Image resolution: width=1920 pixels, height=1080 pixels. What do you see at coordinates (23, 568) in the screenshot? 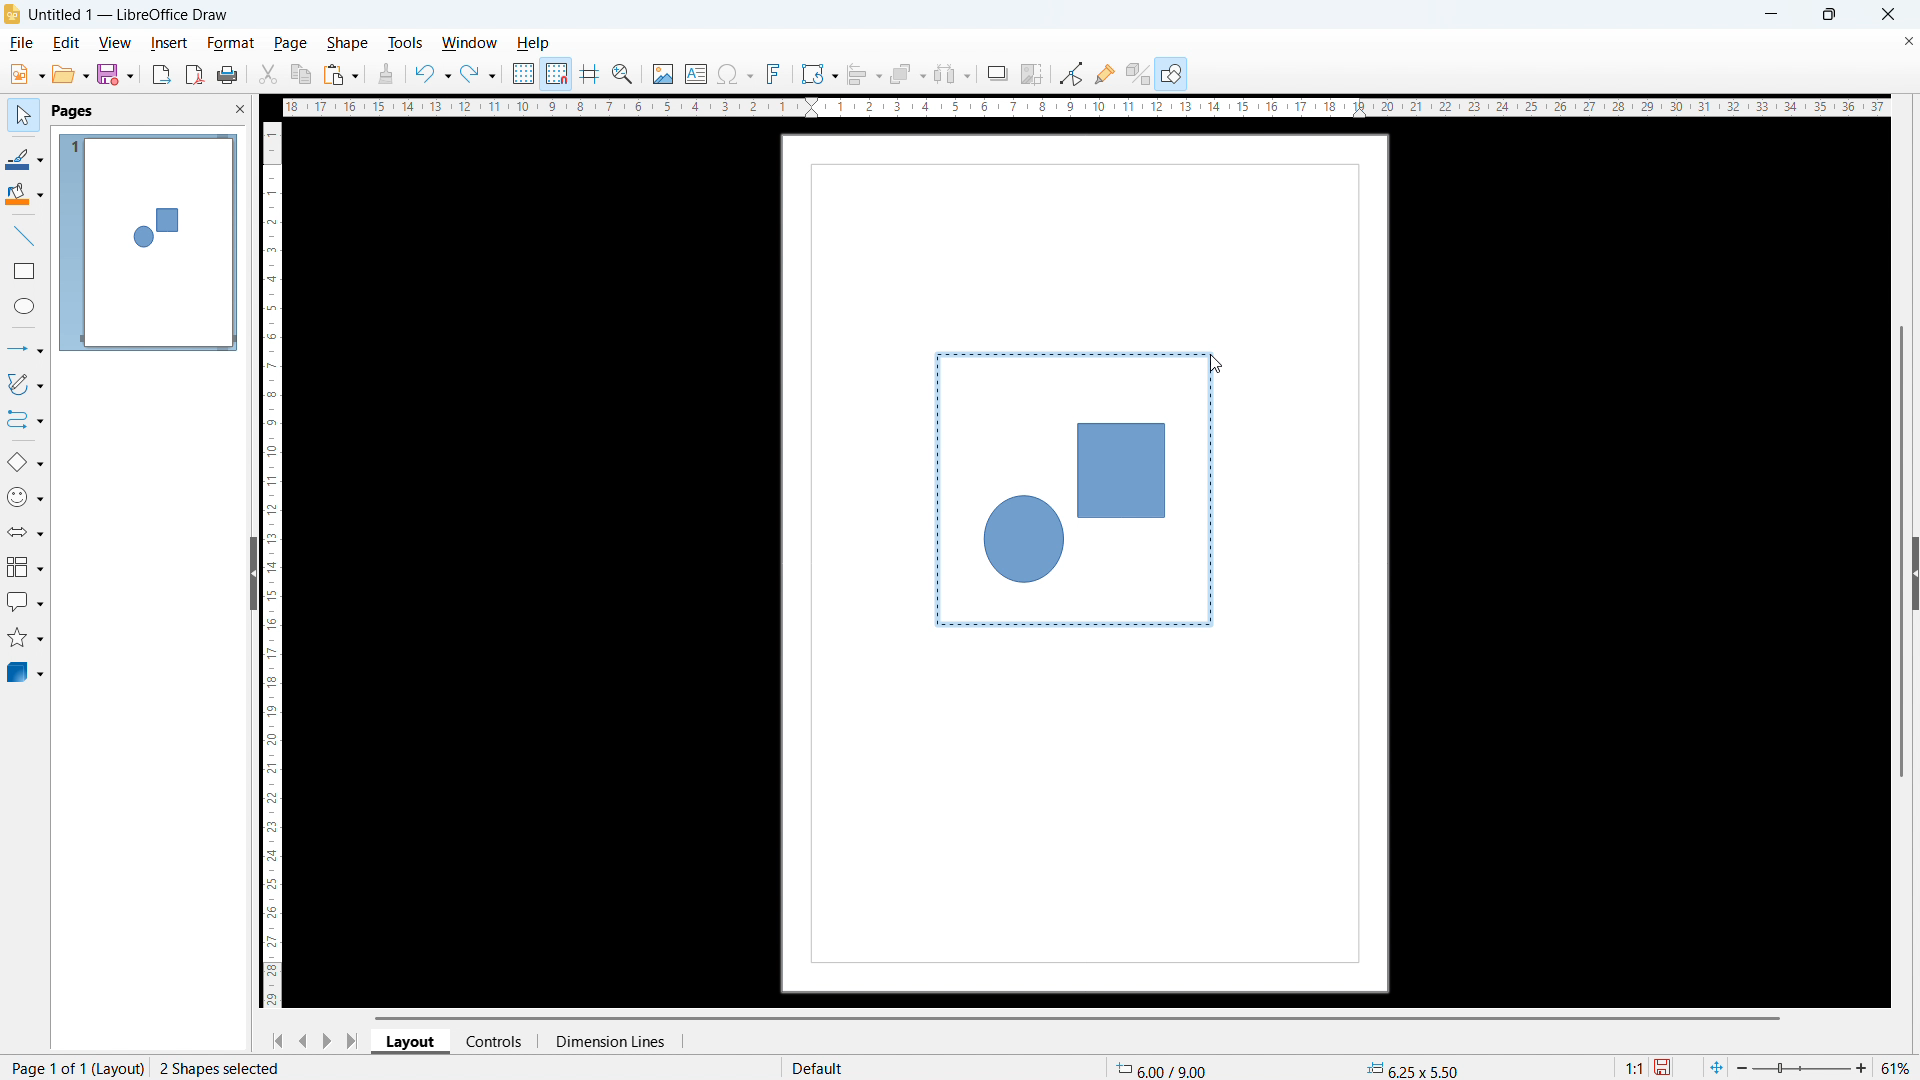
I see `flowchart` at bounding box center [23, 568].